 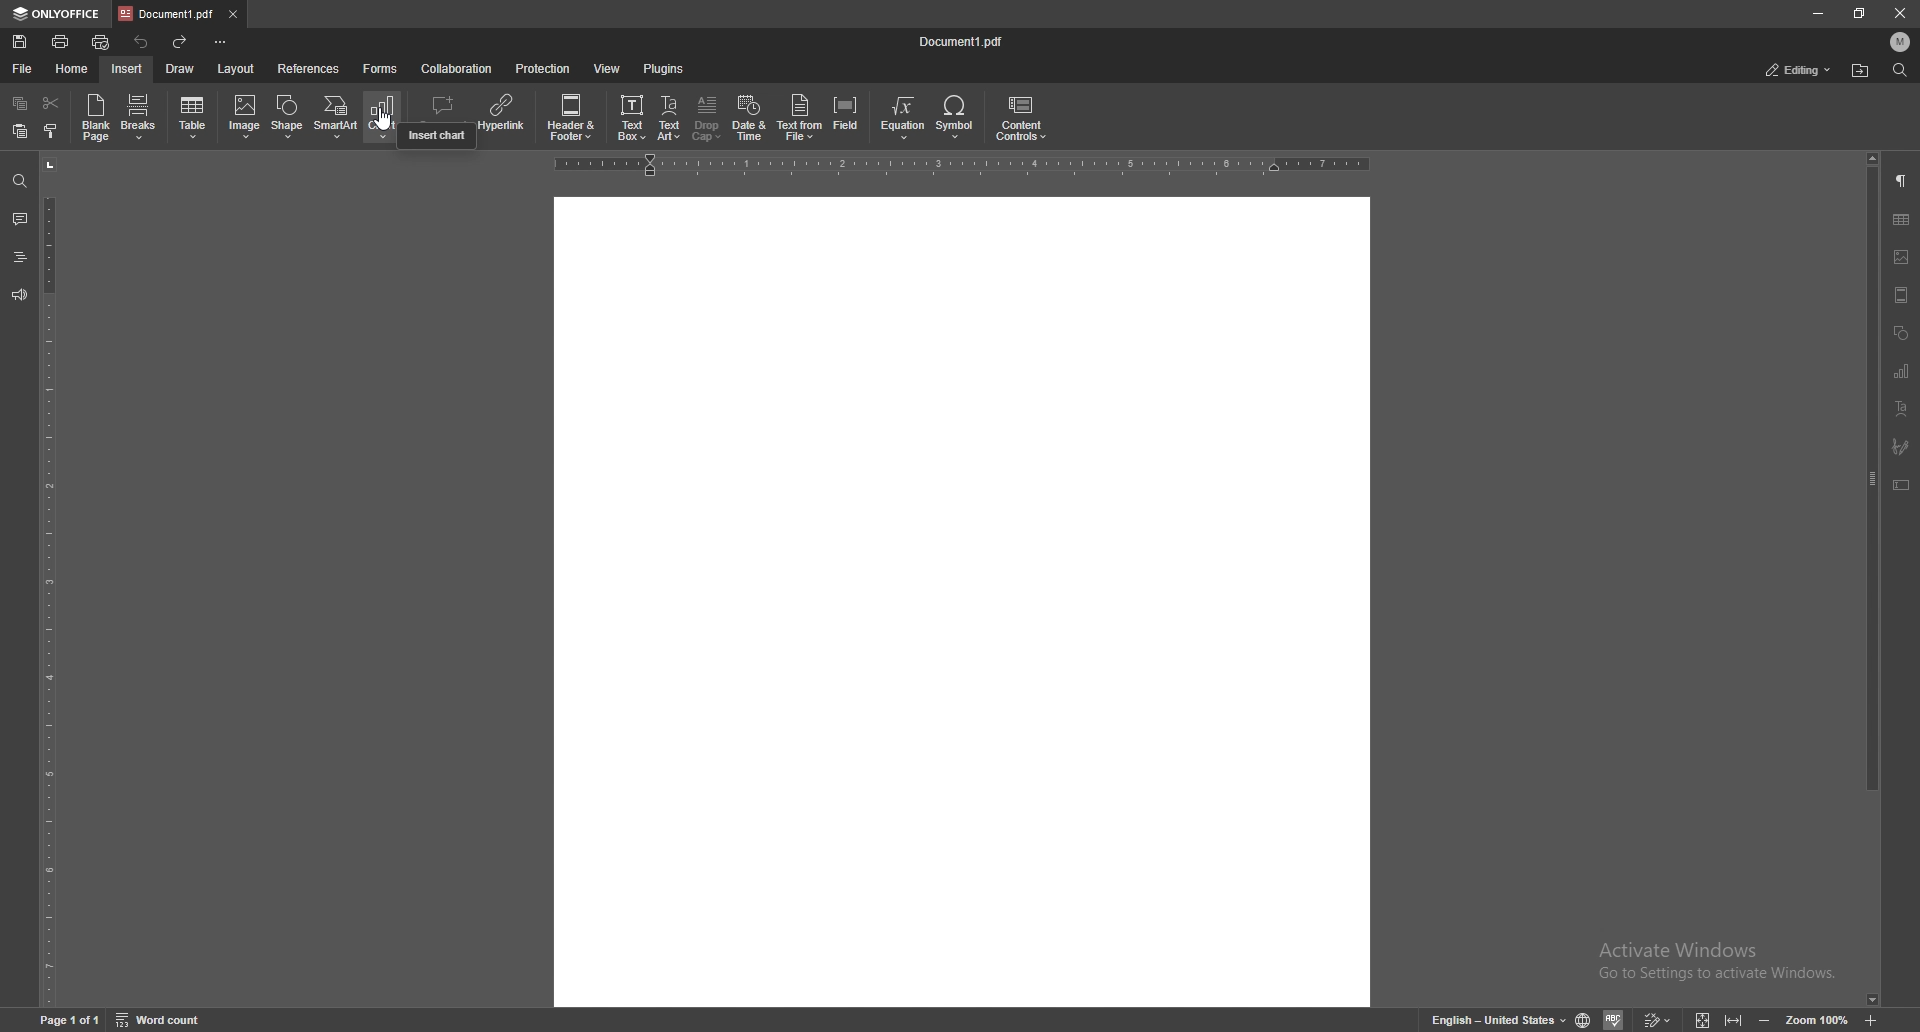 What do you see at coordinates (963, 164) in the screenshot?
I see `horizontal scale` at bounding box center [963, 164].